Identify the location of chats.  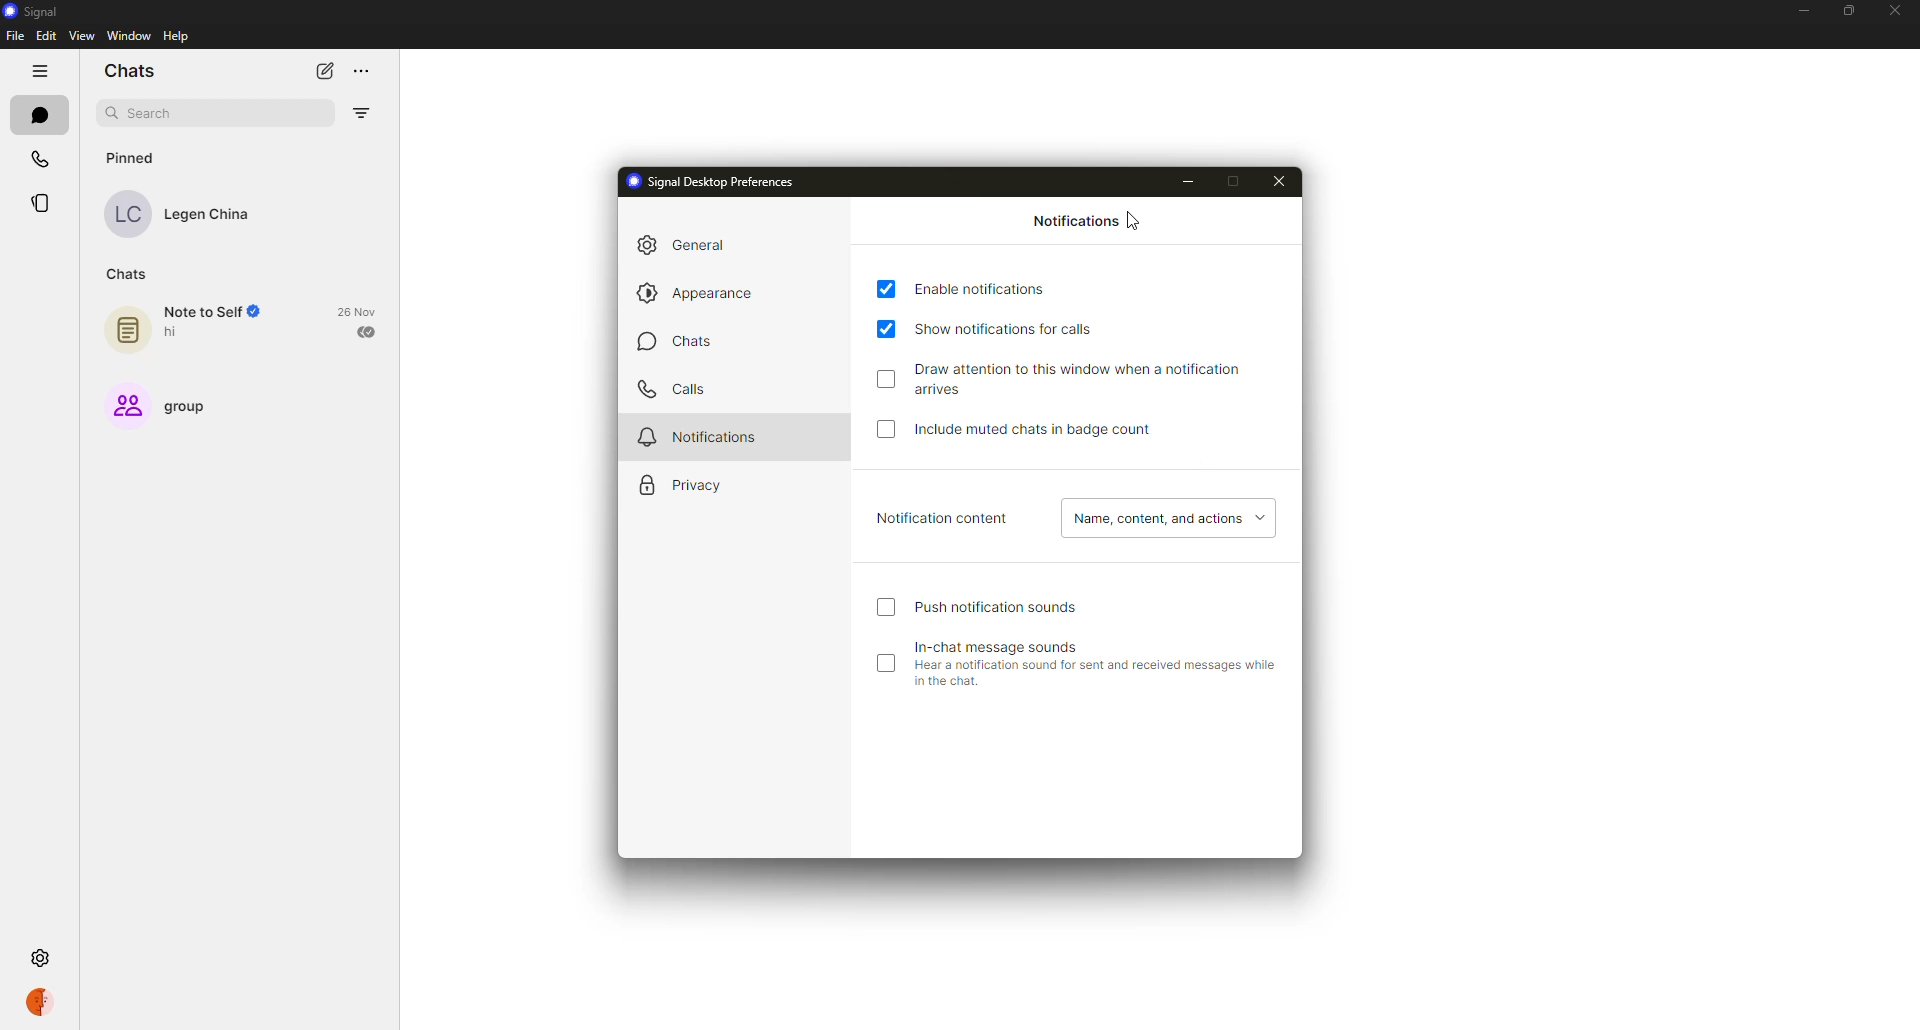
(133, 70).